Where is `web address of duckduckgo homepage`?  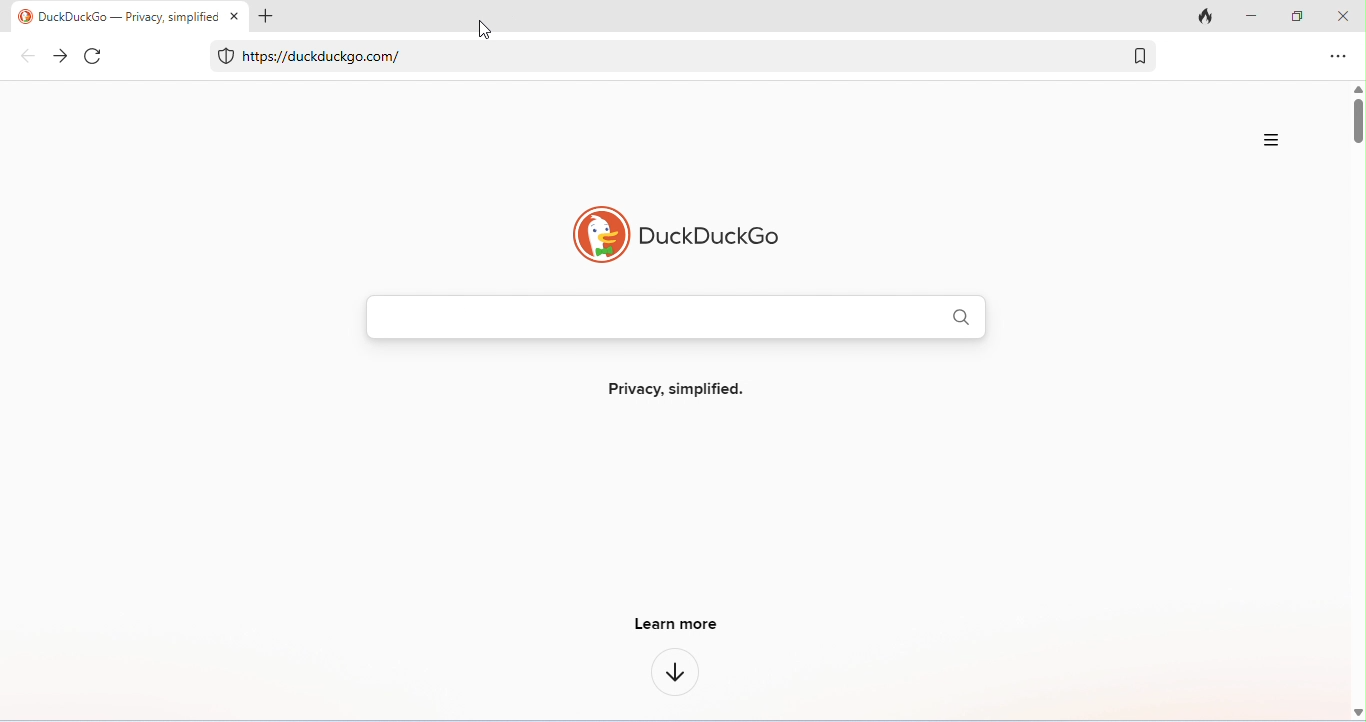 web address of duckduckgo homepage is located at coordinates (324, 56).